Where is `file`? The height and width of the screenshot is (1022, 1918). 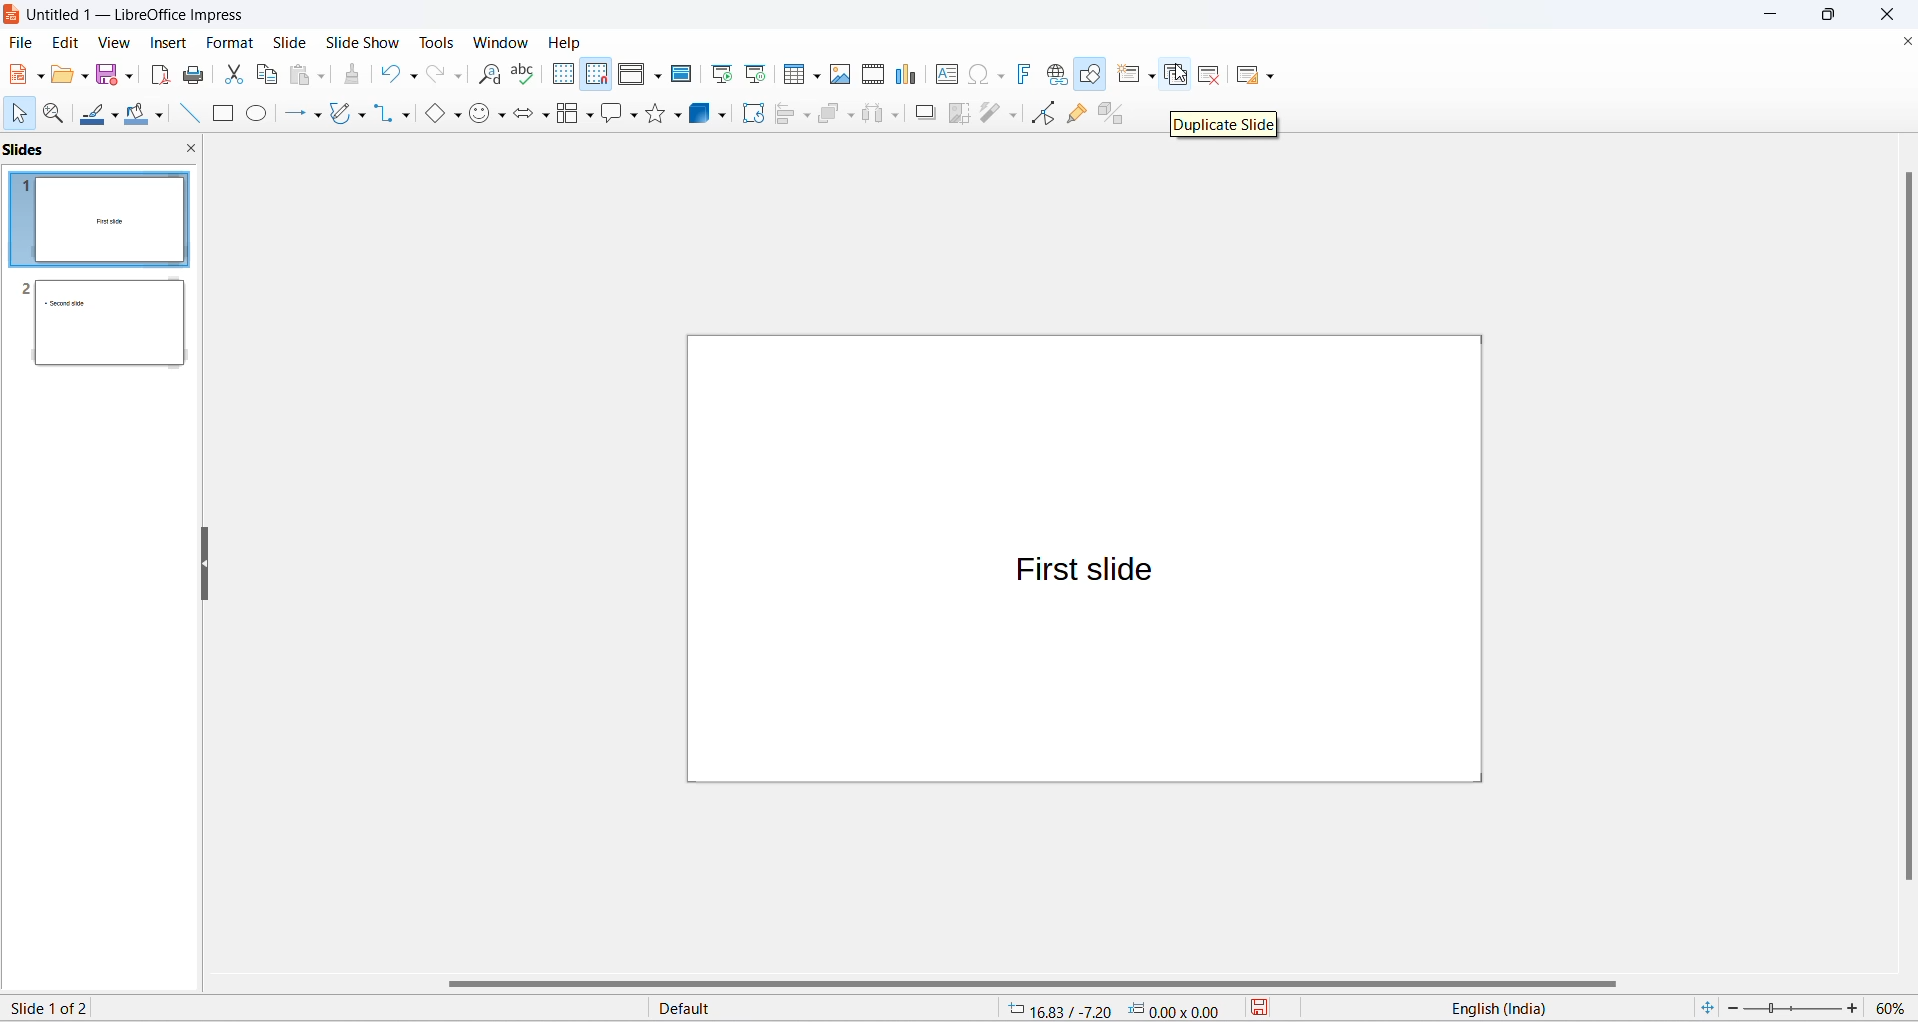 file is located at coordinates (25, 42).